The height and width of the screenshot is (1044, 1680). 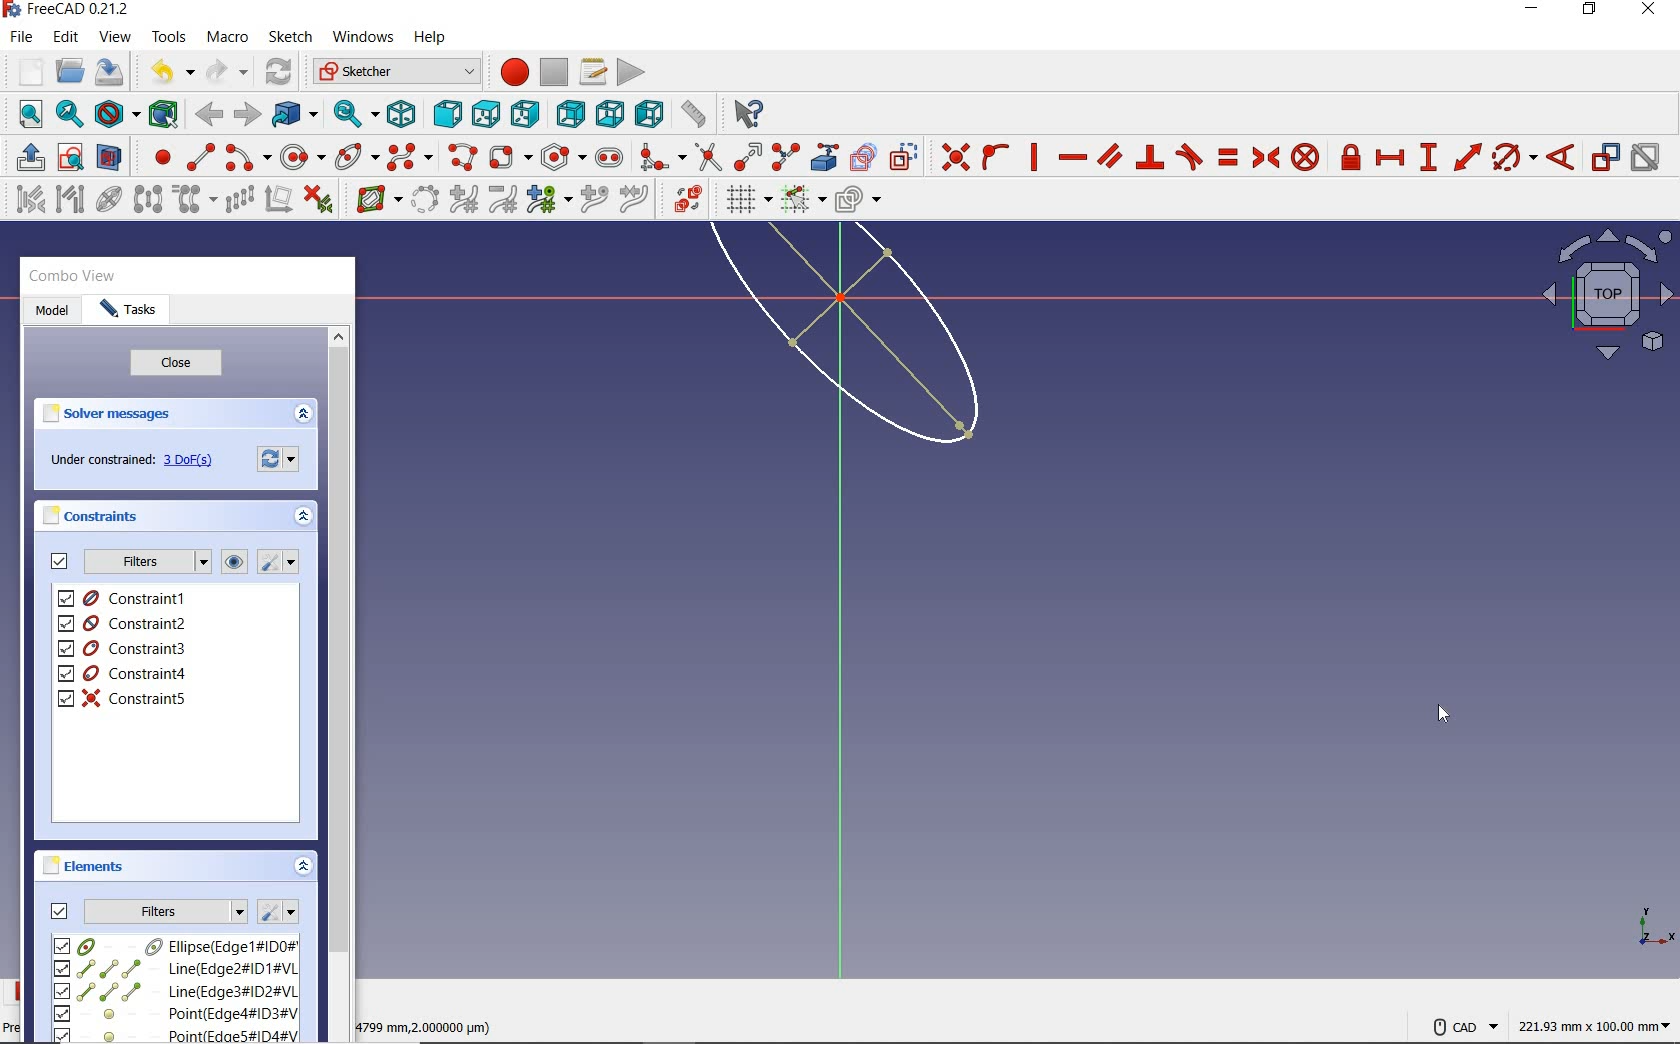 What do you see at coordinates (401, 113) in the screenshot?
I see `isometric` at bounding box center [401, 113].